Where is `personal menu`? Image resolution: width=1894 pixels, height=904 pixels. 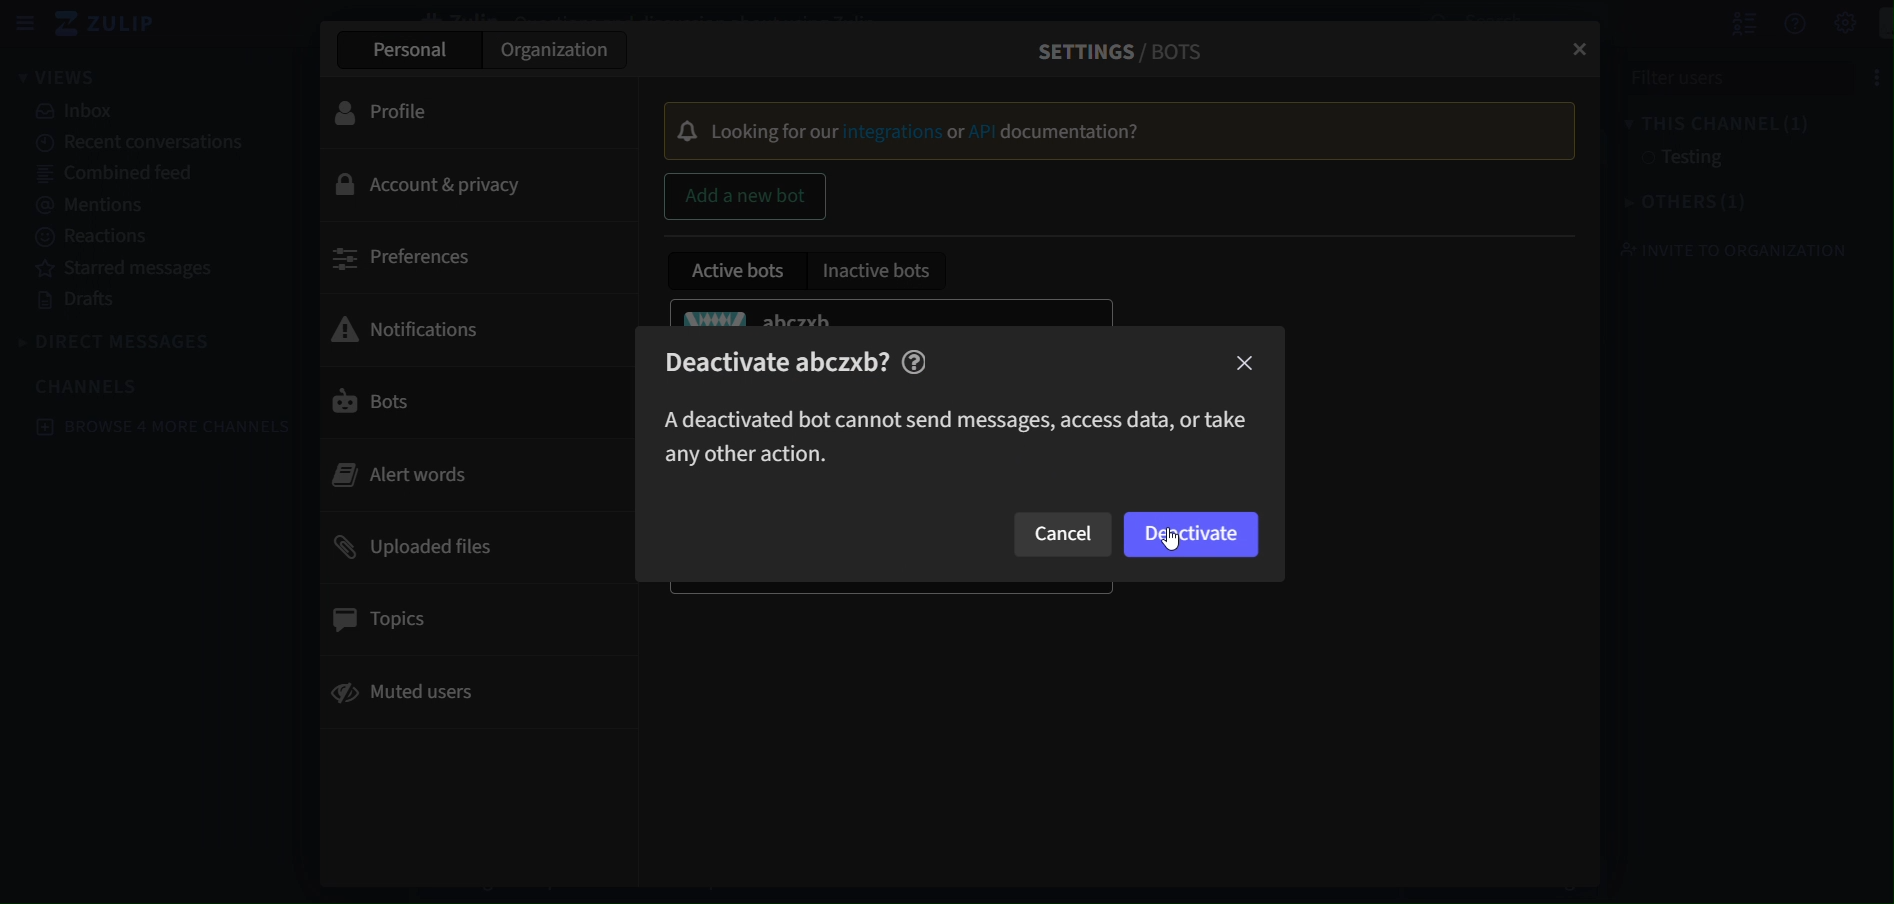 personal menu is located at coordinates (1874, 24).